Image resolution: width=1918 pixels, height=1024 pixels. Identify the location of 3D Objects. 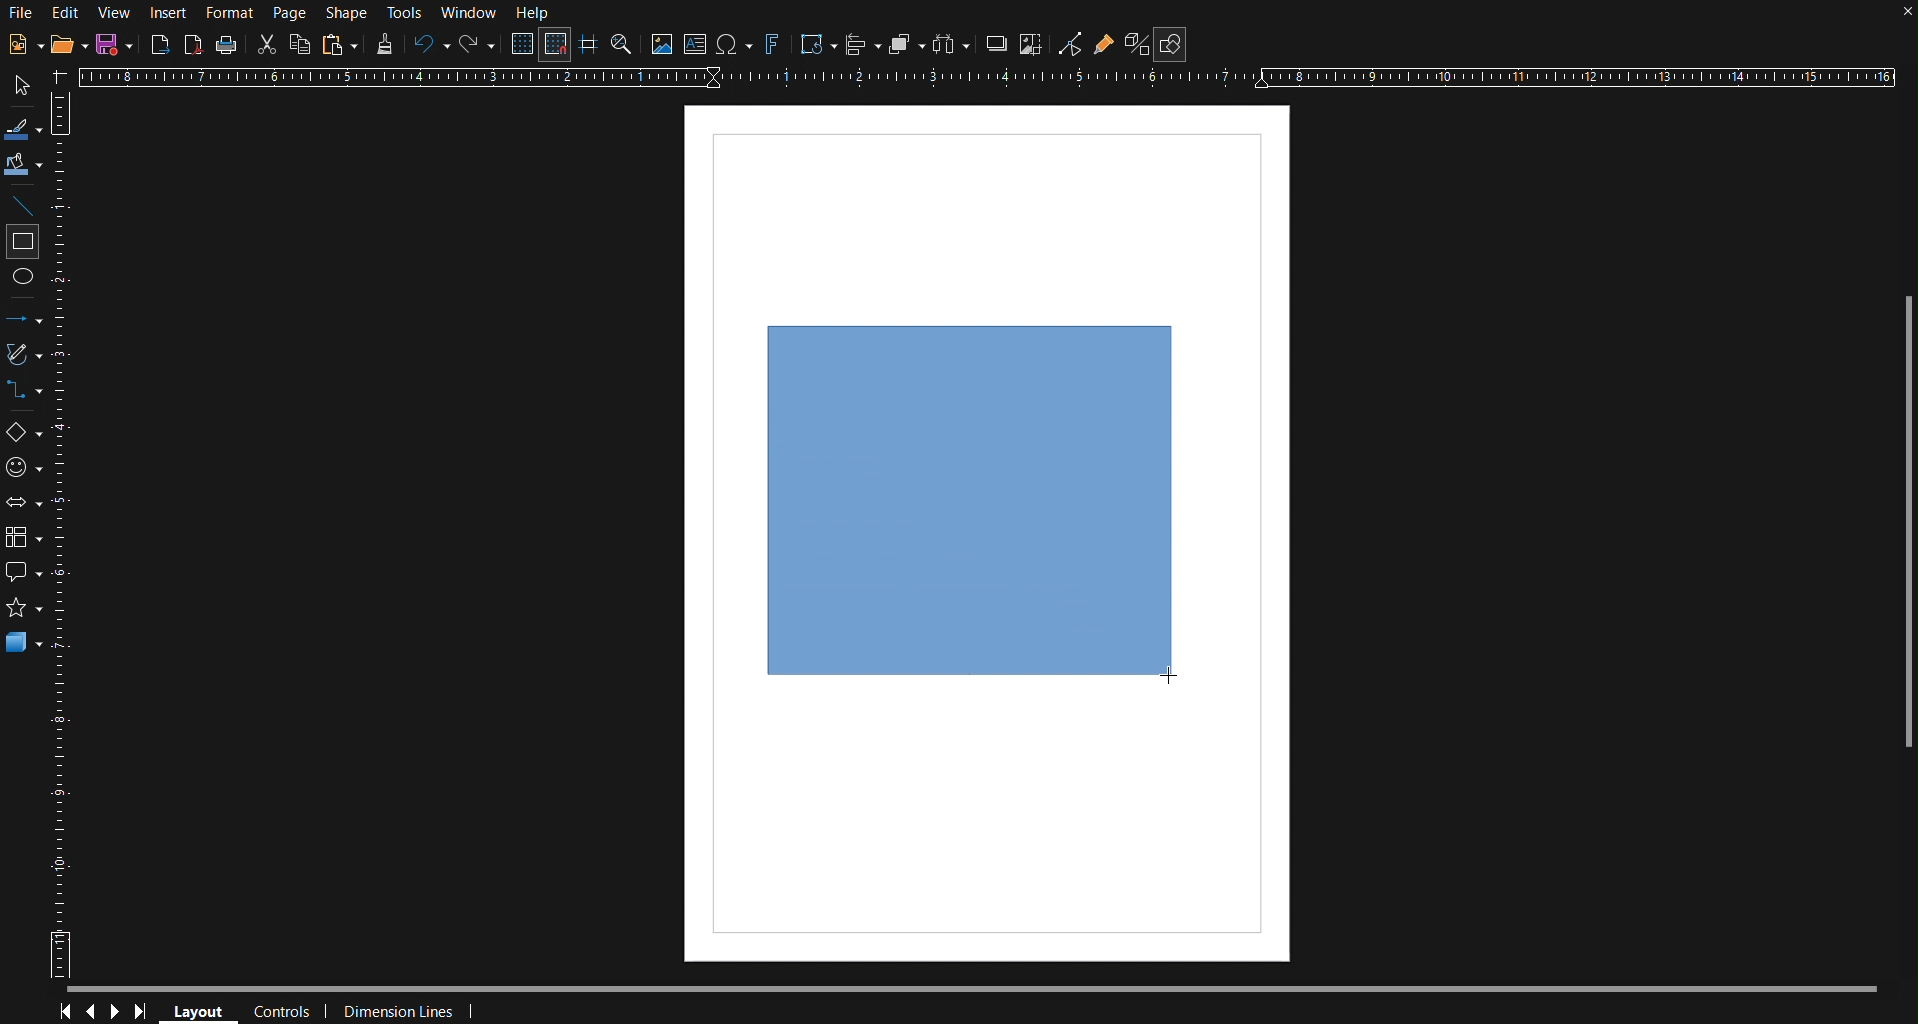
(24, 642).